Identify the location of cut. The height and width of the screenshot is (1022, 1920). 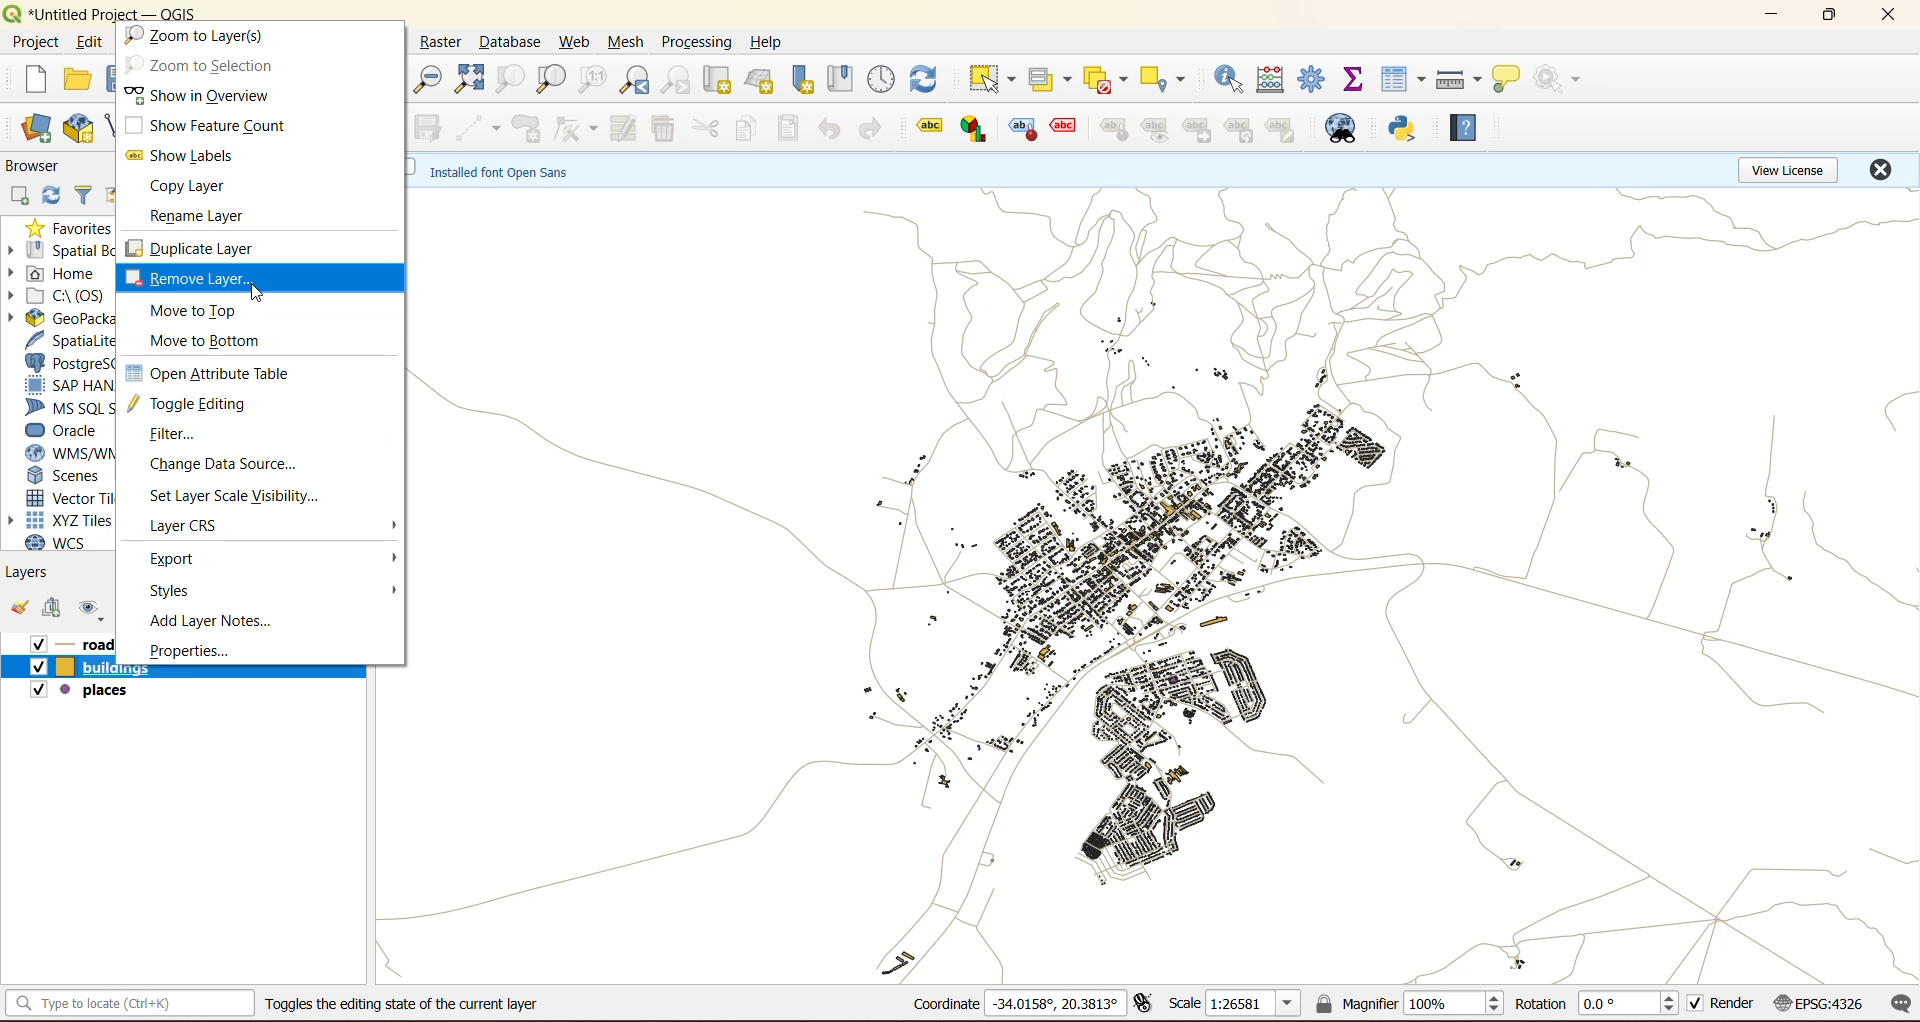
(701, 128).